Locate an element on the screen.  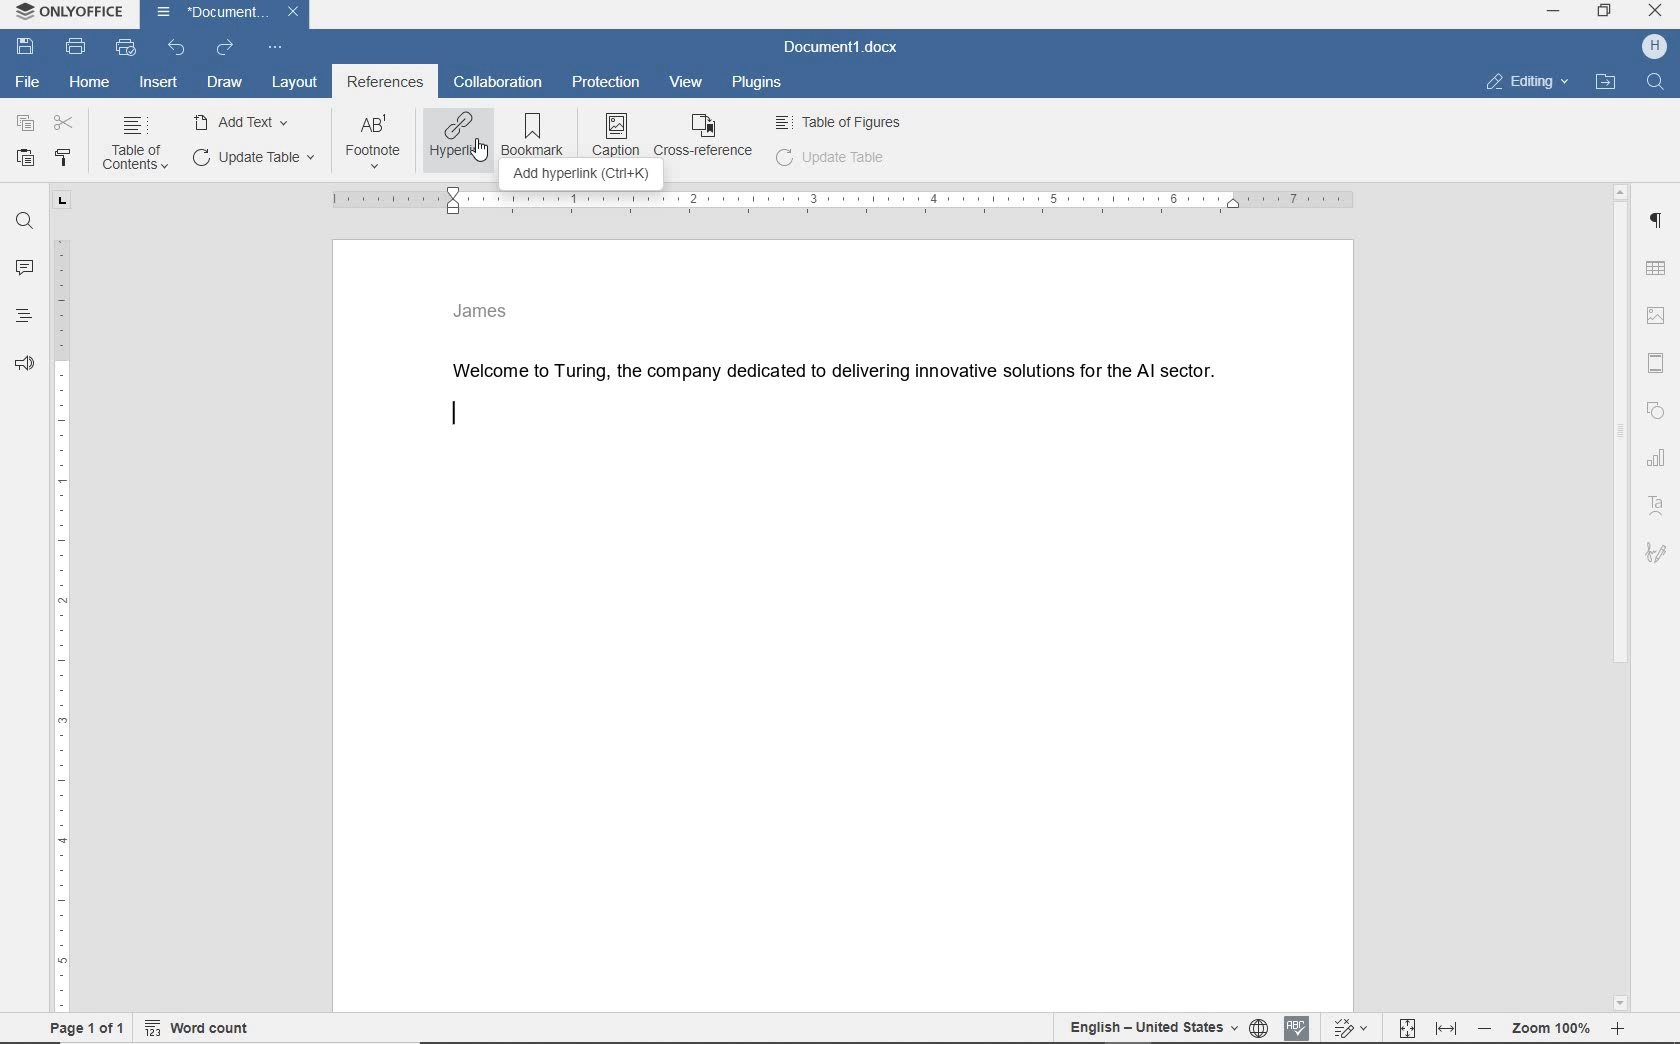
header & footer is located at coordinates (1655, 361).